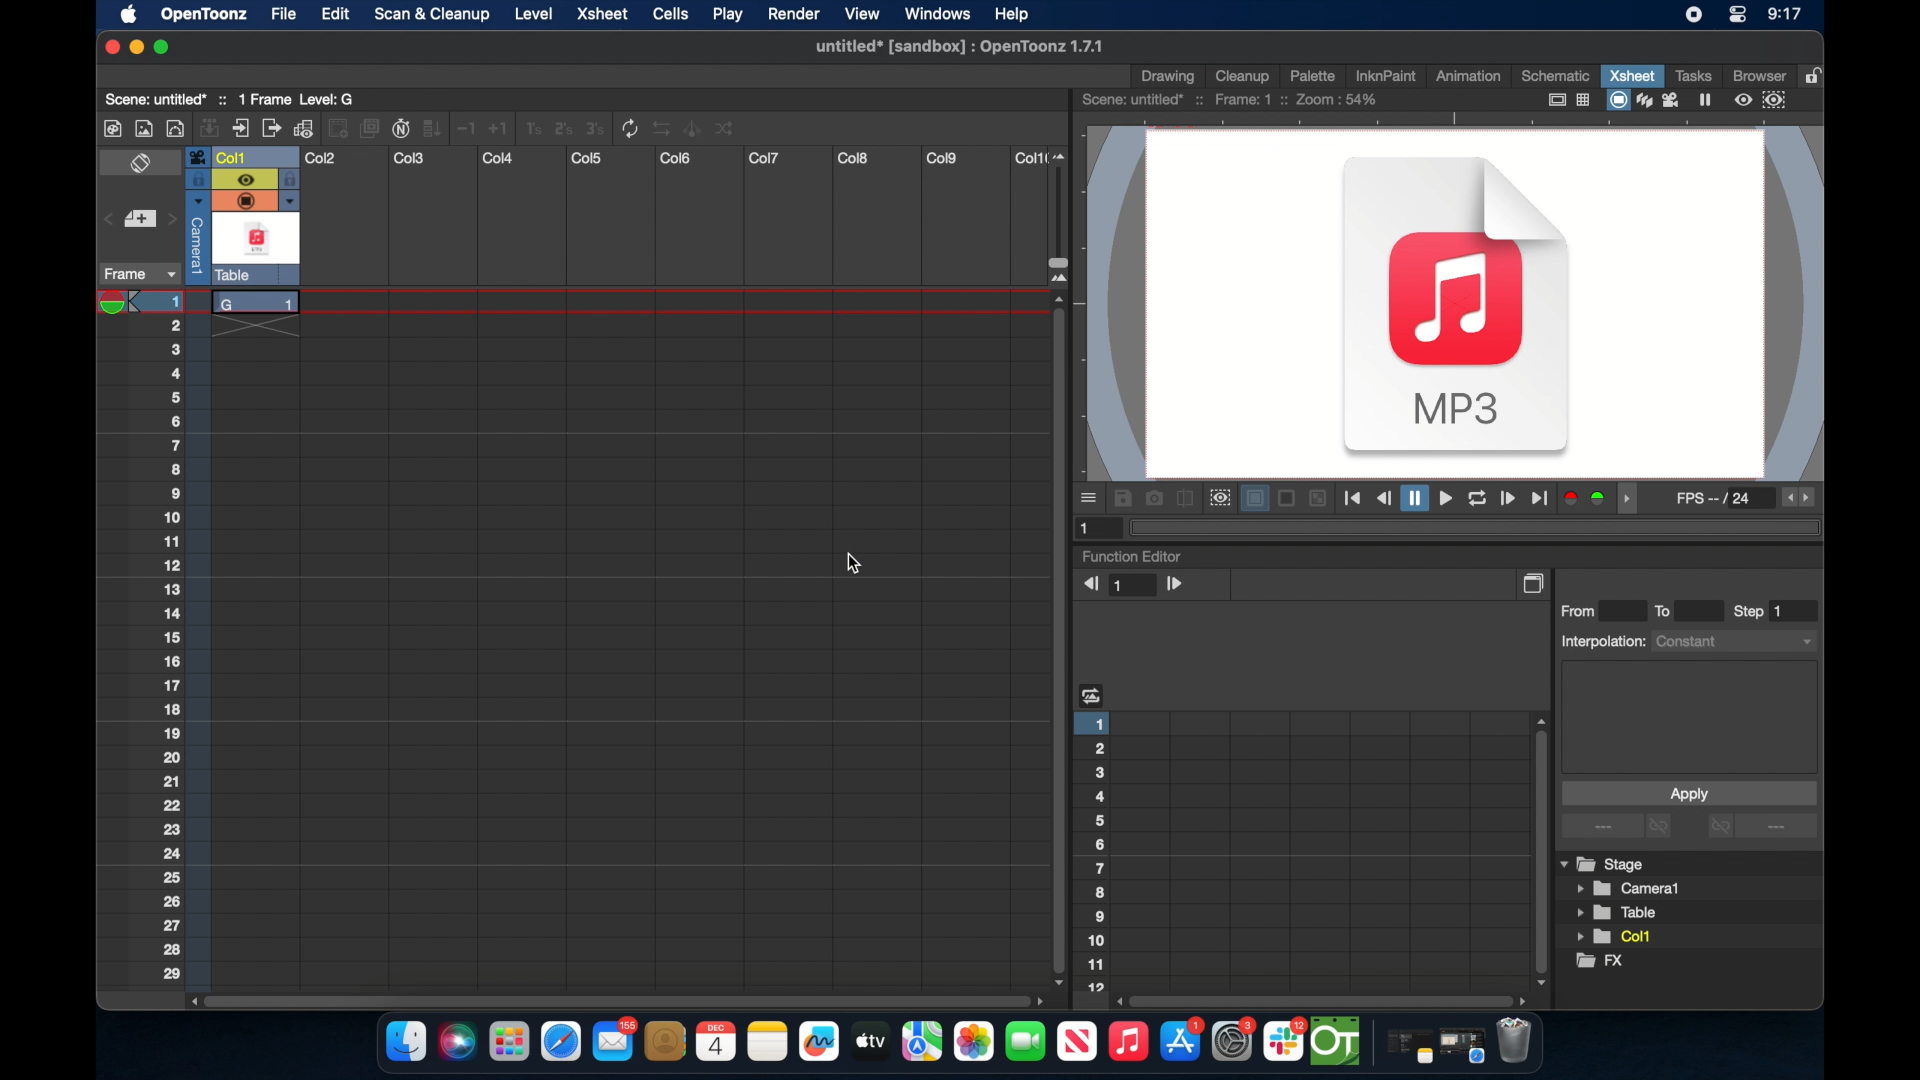 The height and width of the screenshot is (1080, 1920). I want to click on imaps, so click(922, 1042).